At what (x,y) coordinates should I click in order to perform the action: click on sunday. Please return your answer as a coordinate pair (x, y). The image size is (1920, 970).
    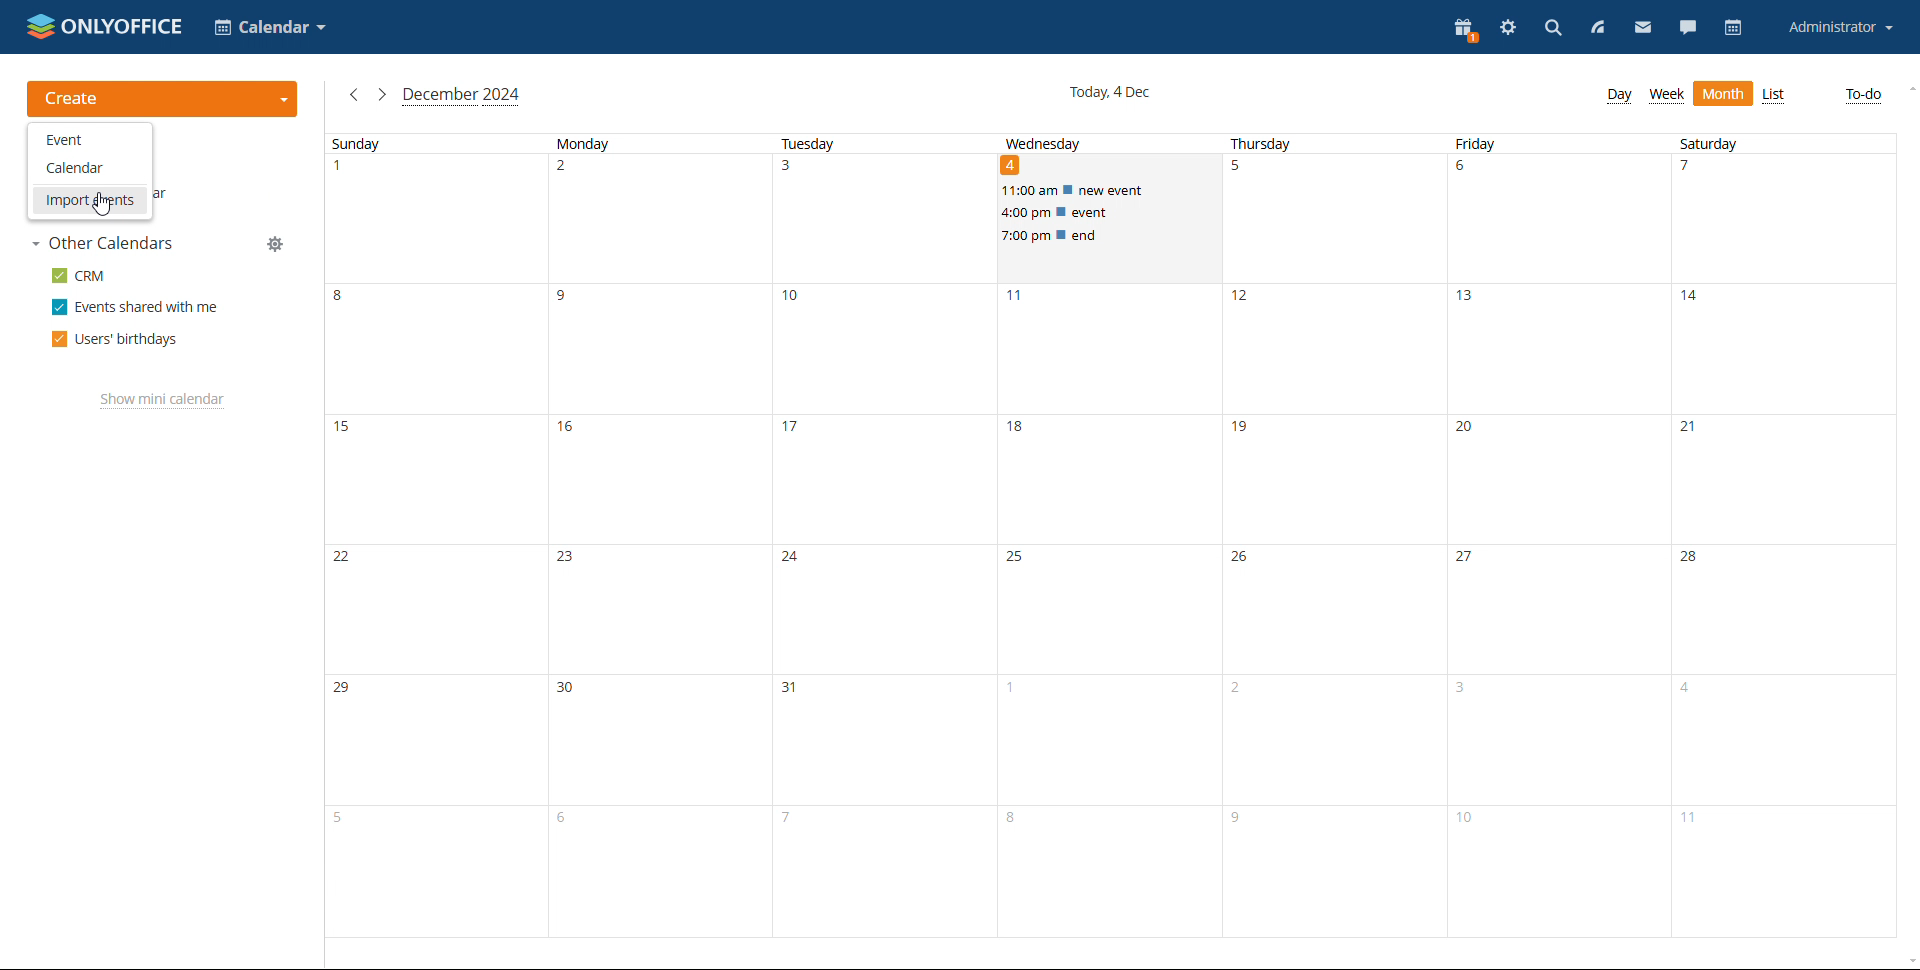
    Looking at the image, I should click on (434, 536).